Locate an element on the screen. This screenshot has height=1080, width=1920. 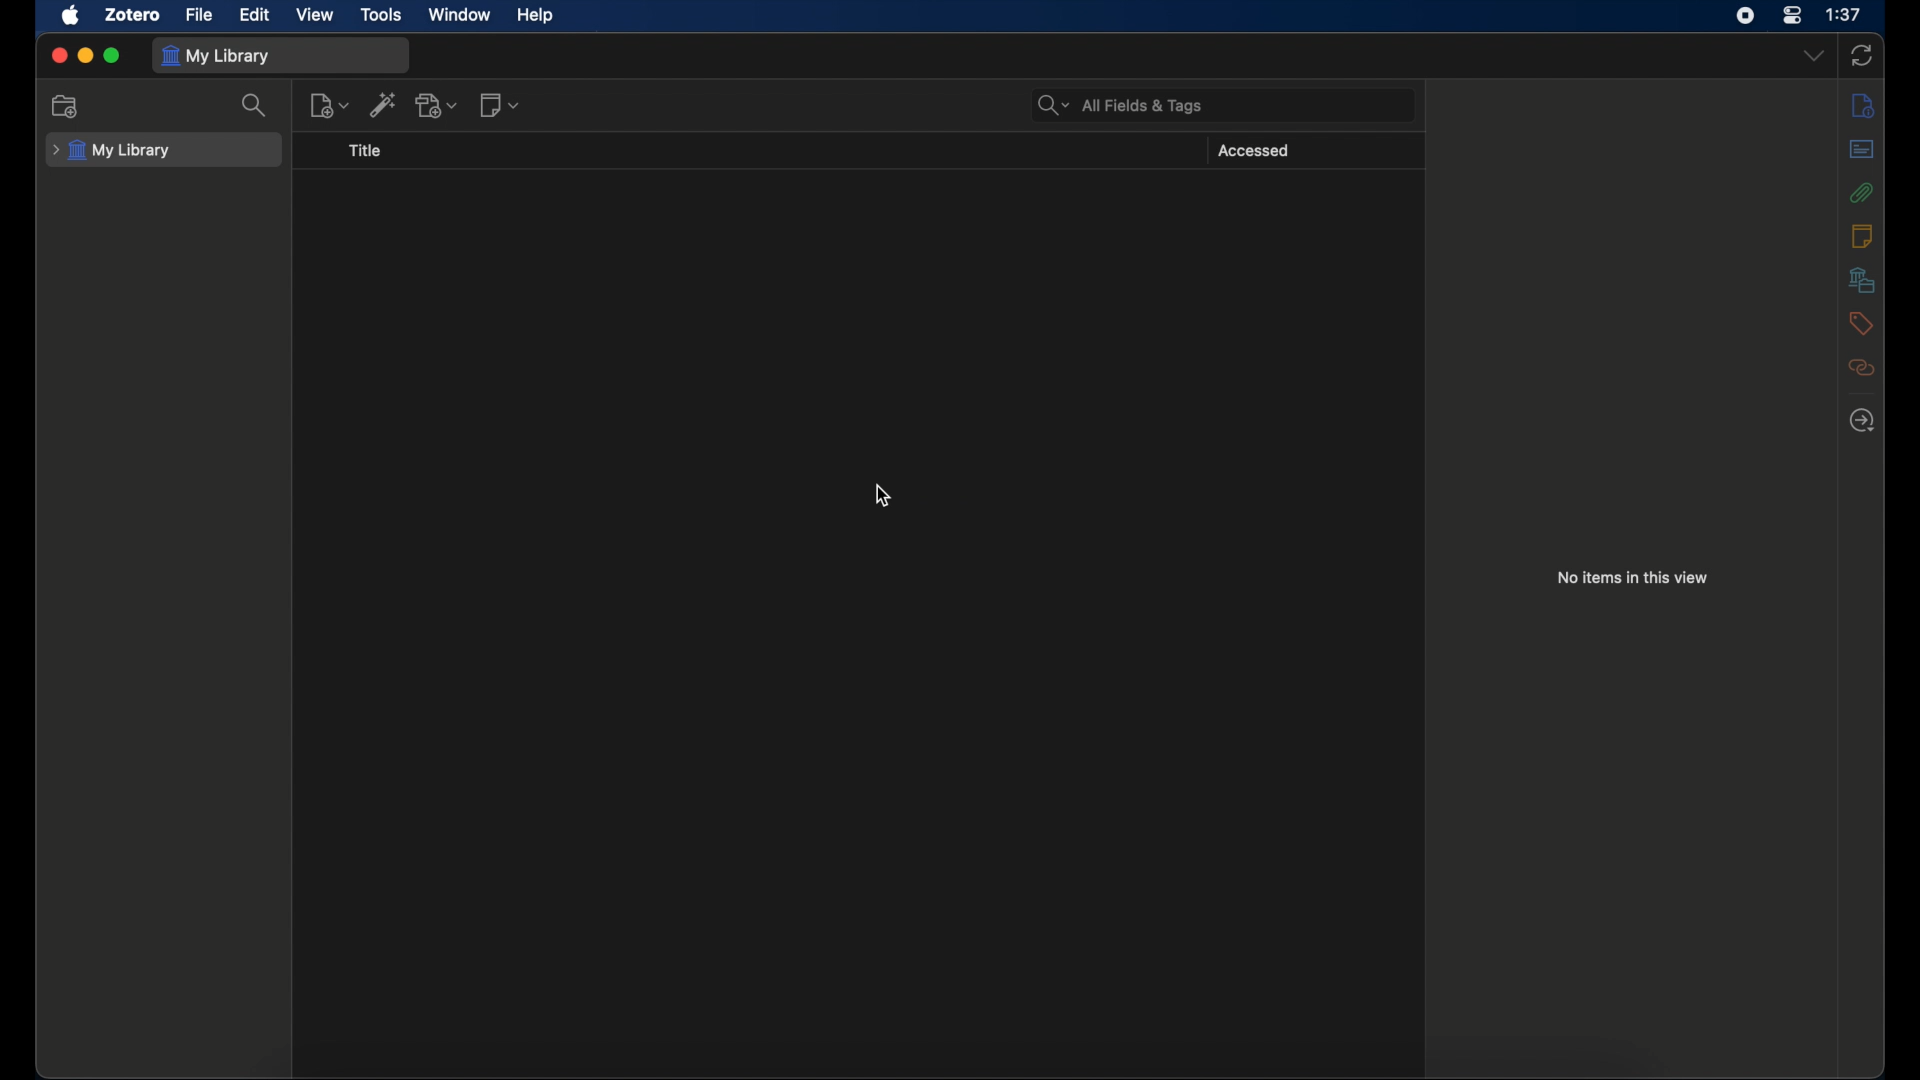
info is located at coordinates (1864, 104).